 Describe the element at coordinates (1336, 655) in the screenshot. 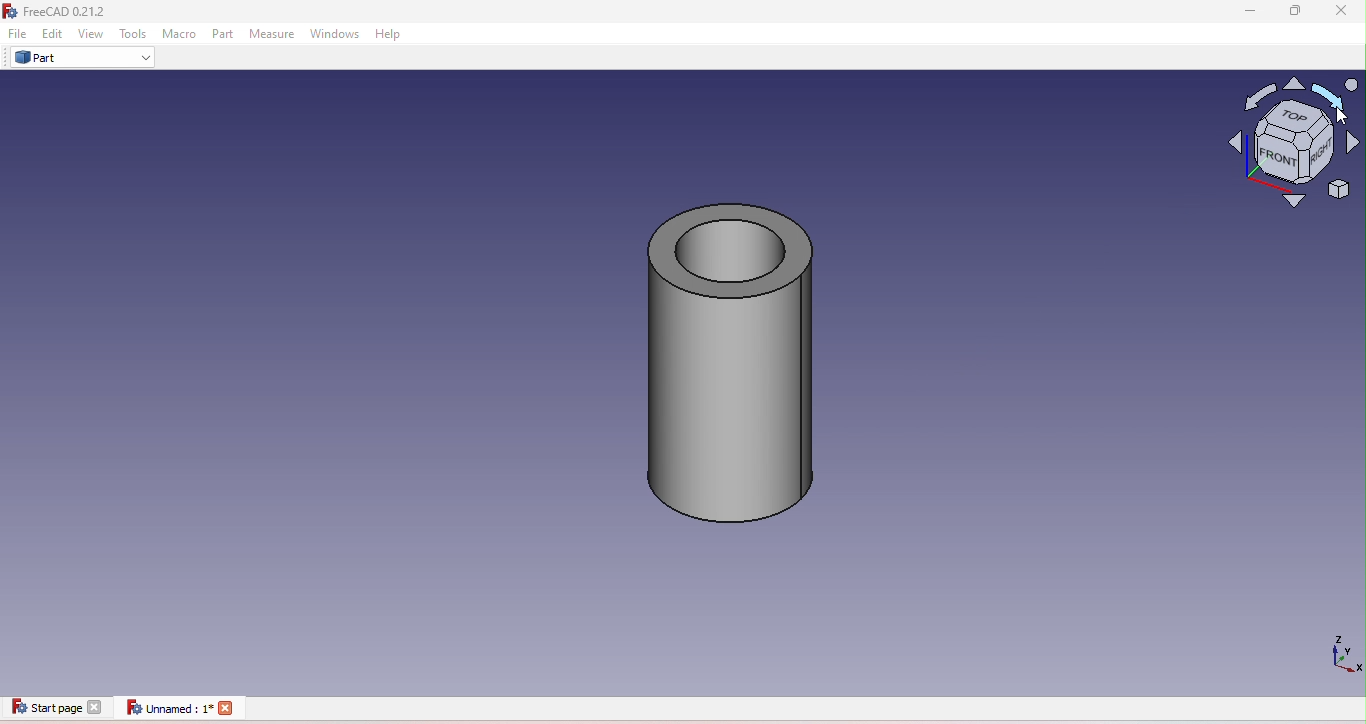

I see `Dimensions` at that location.